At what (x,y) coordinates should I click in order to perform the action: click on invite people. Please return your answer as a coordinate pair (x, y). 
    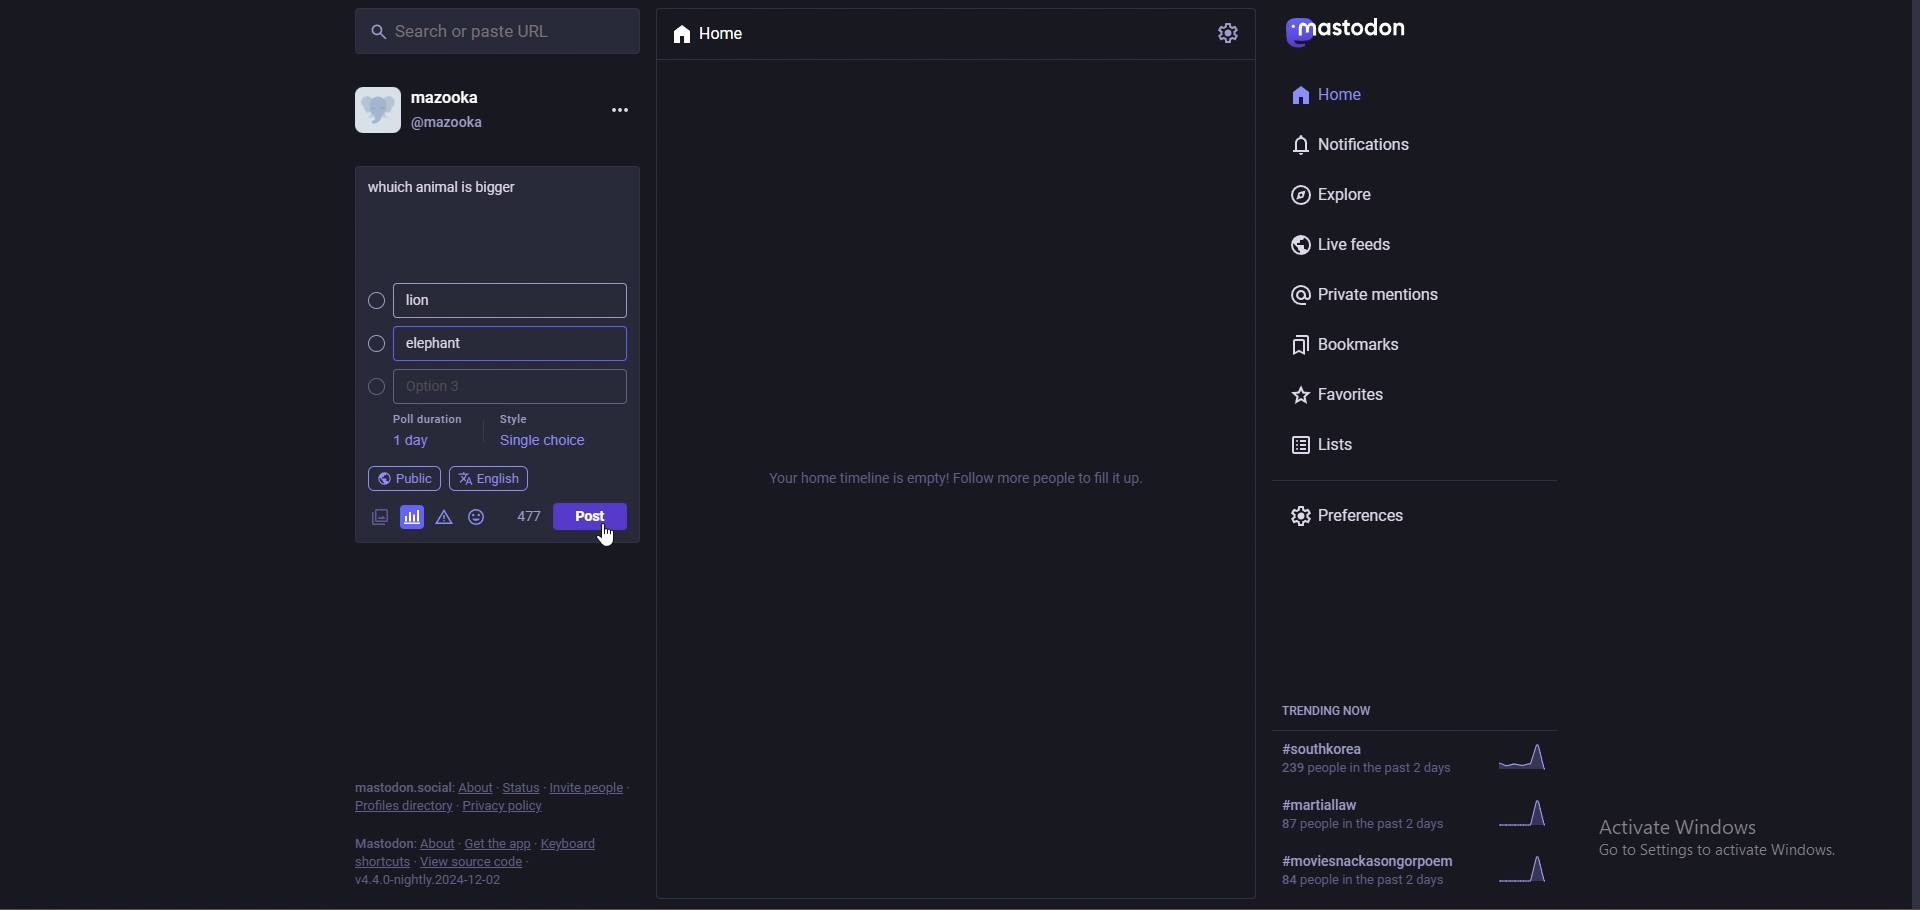
    Looking at the image, I should click on (590, 786).